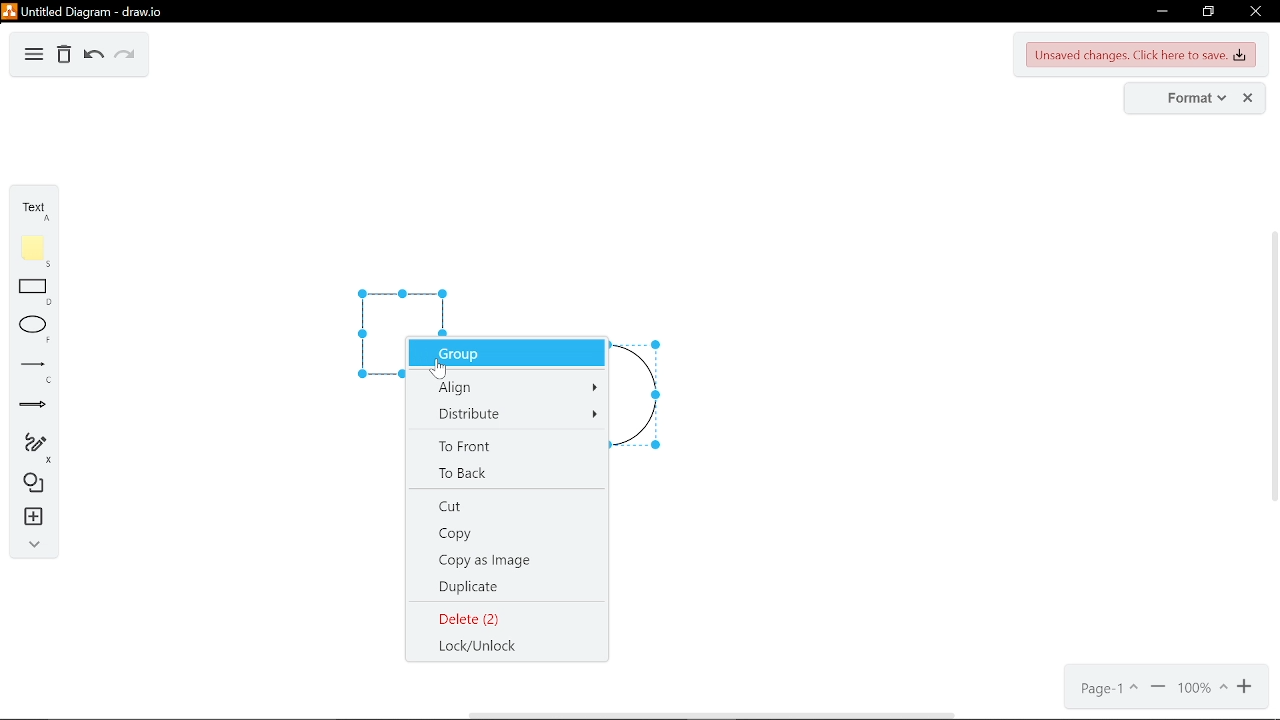 This screenshot has height=720, width=1280. I want to click on close, so click(1257, 13).